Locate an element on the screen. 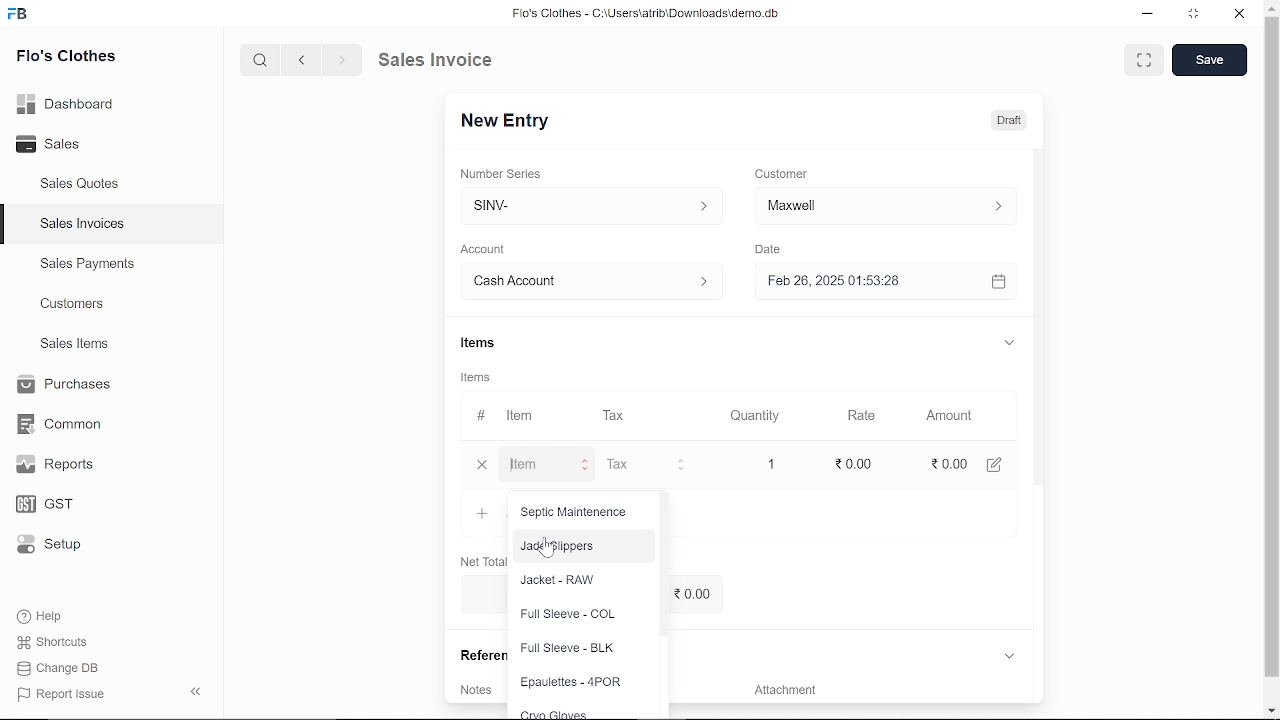 The image size is (1280, 720). close is located at coordinates (1237, 13).